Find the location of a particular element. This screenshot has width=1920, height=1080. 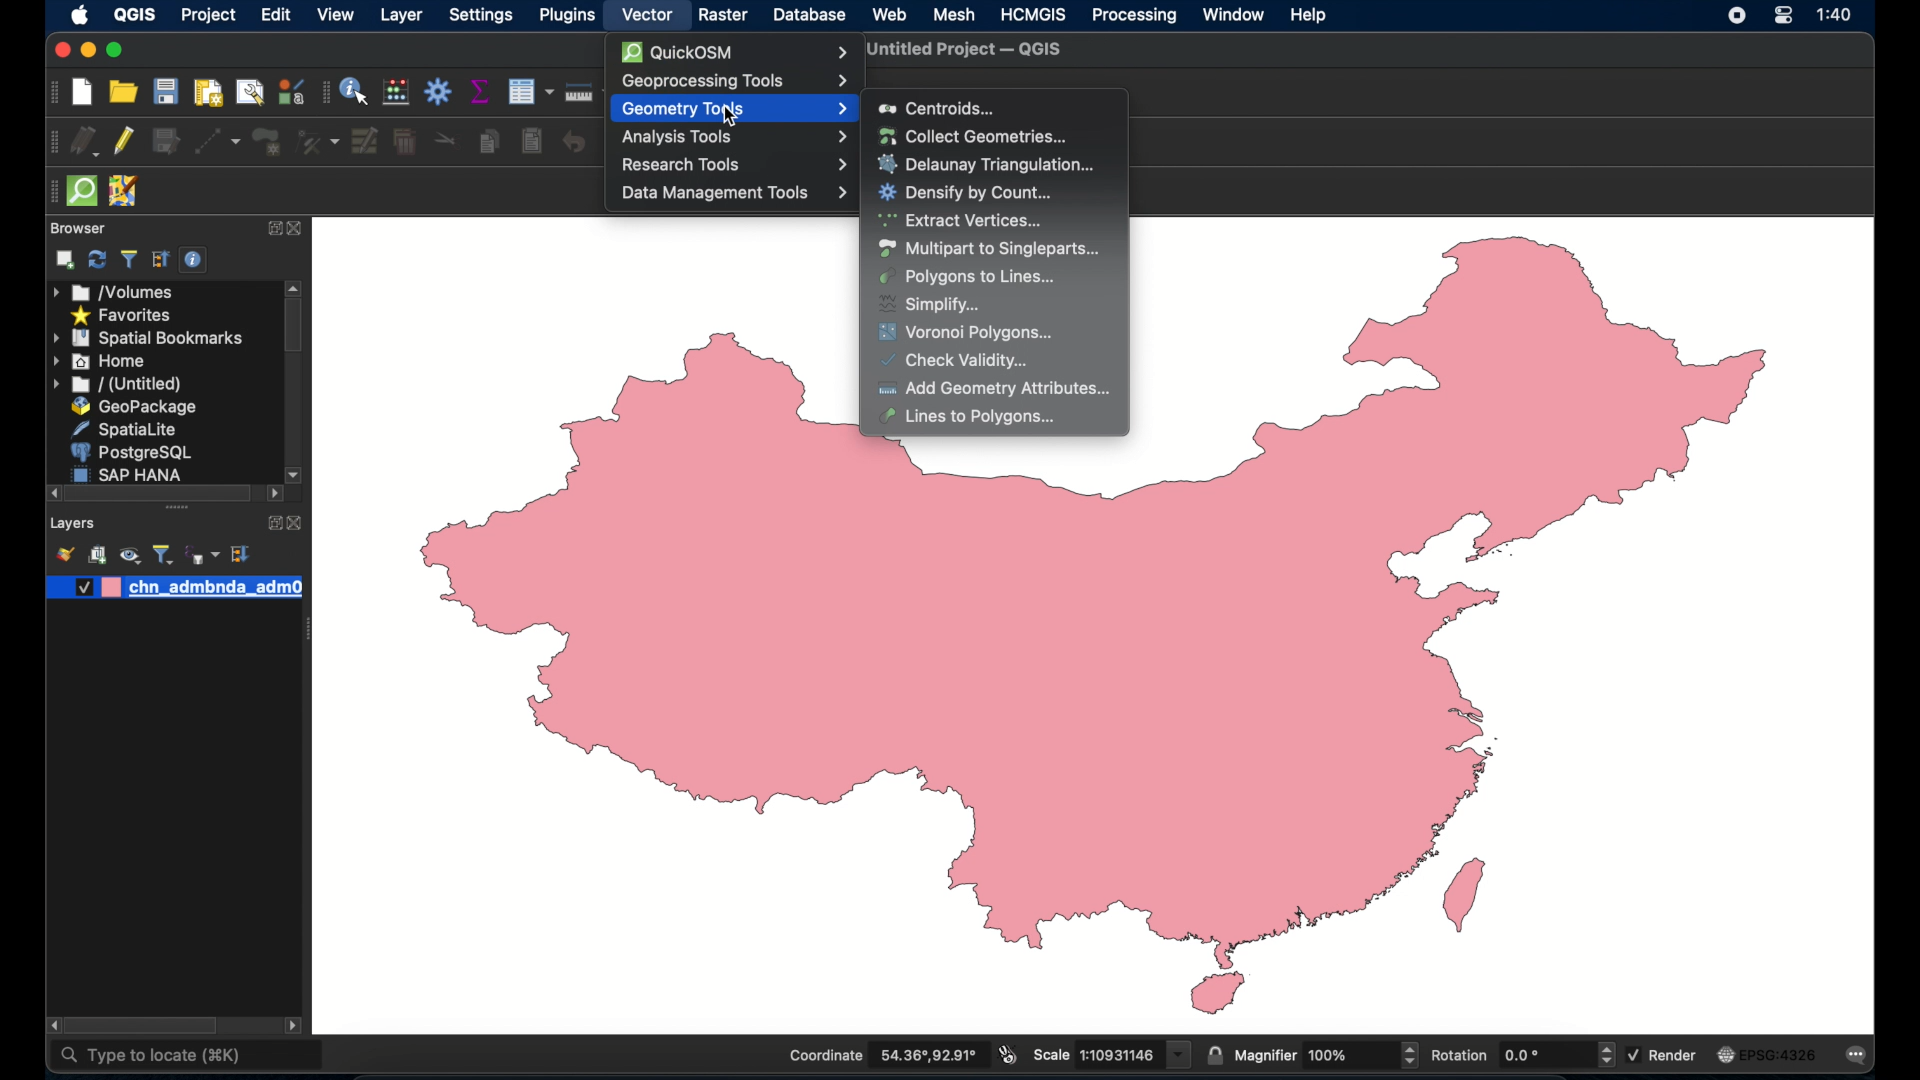

coordinate is located at coordinates (883, 1055).